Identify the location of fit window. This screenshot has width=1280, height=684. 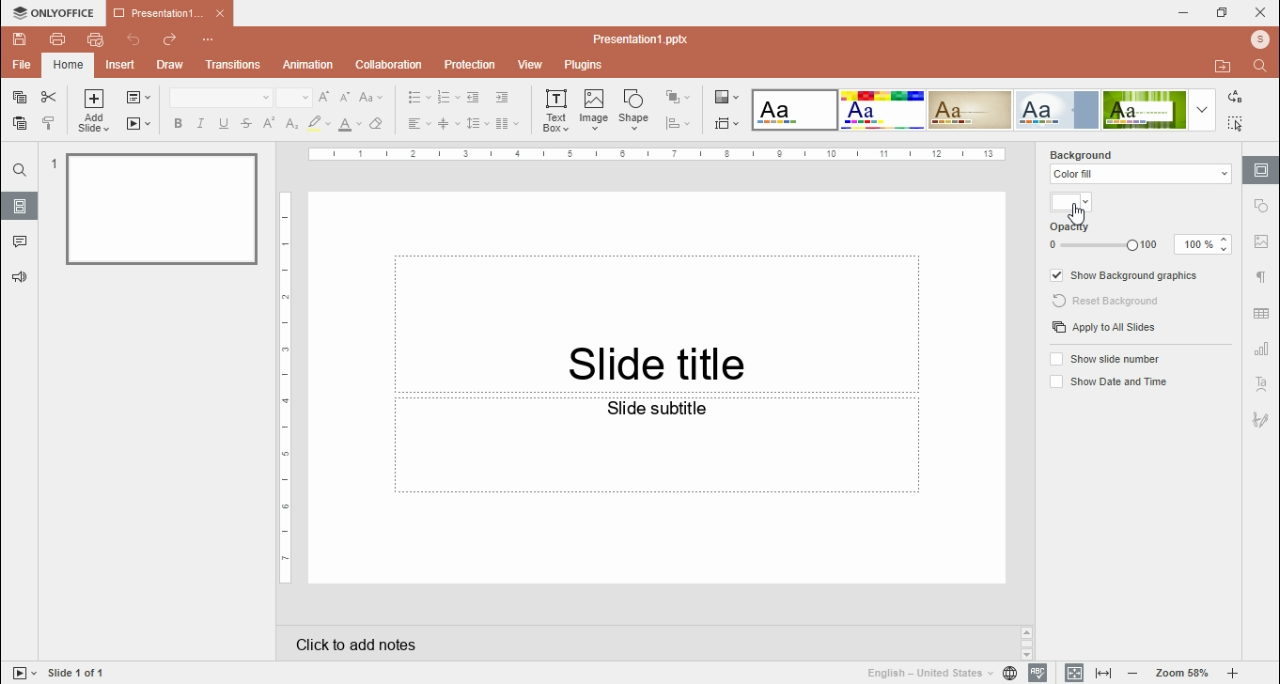
(1074, 674).